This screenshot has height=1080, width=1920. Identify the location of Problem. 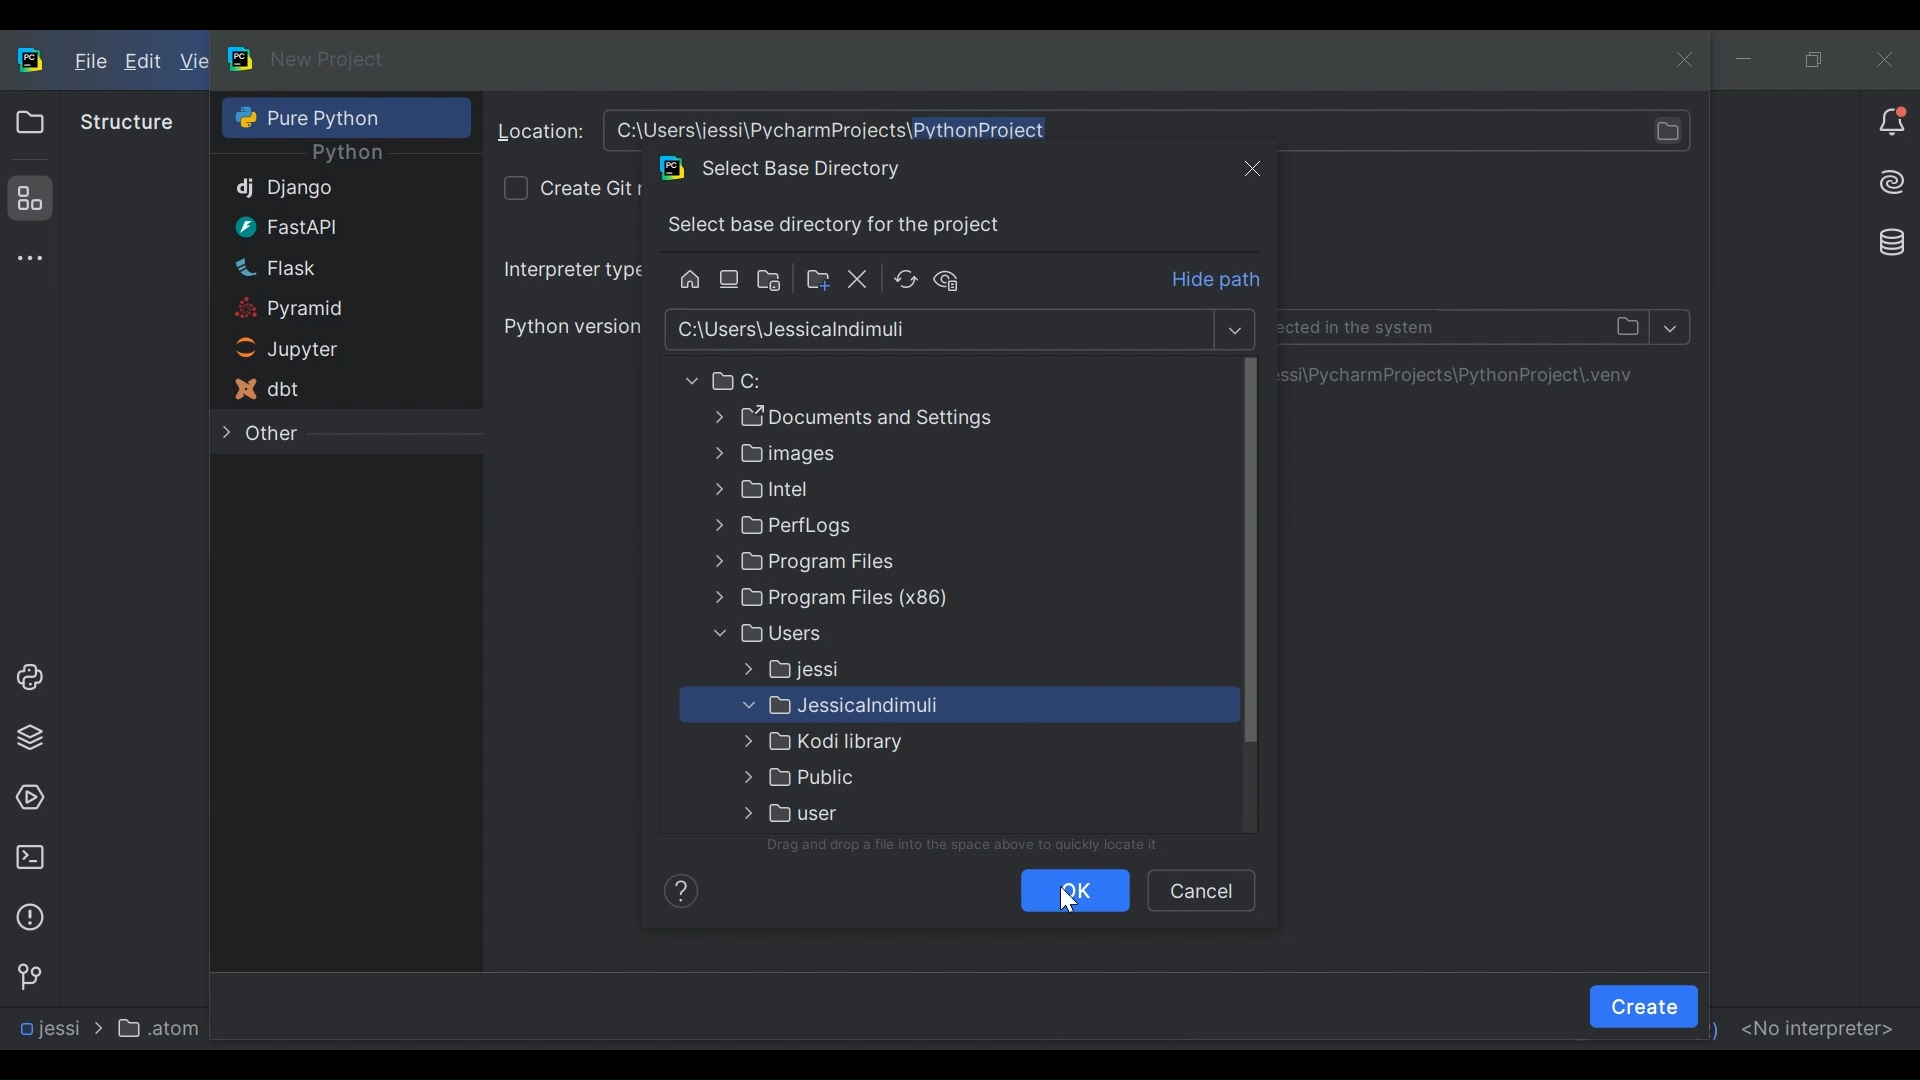
(29, 917).